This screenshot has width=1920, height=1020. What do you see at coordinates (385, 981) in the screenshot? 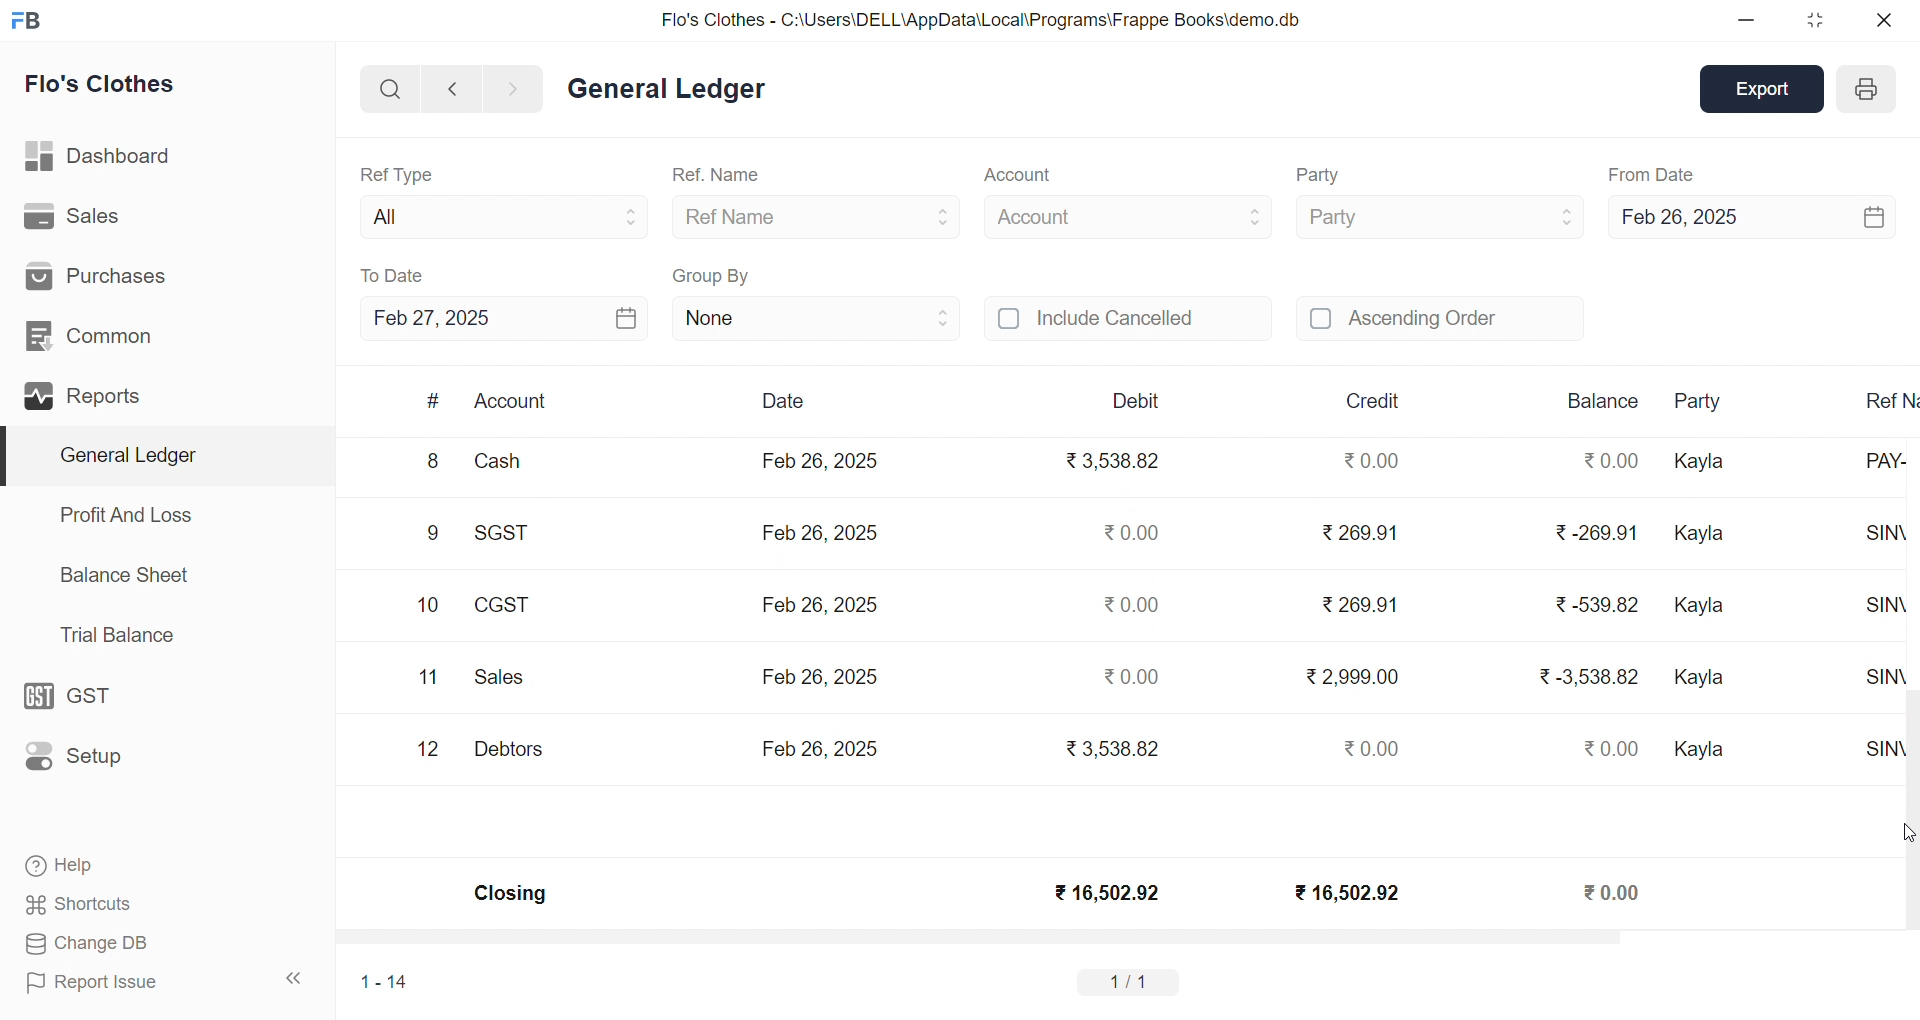
I see `1-14` at bounding box center [385, 981].